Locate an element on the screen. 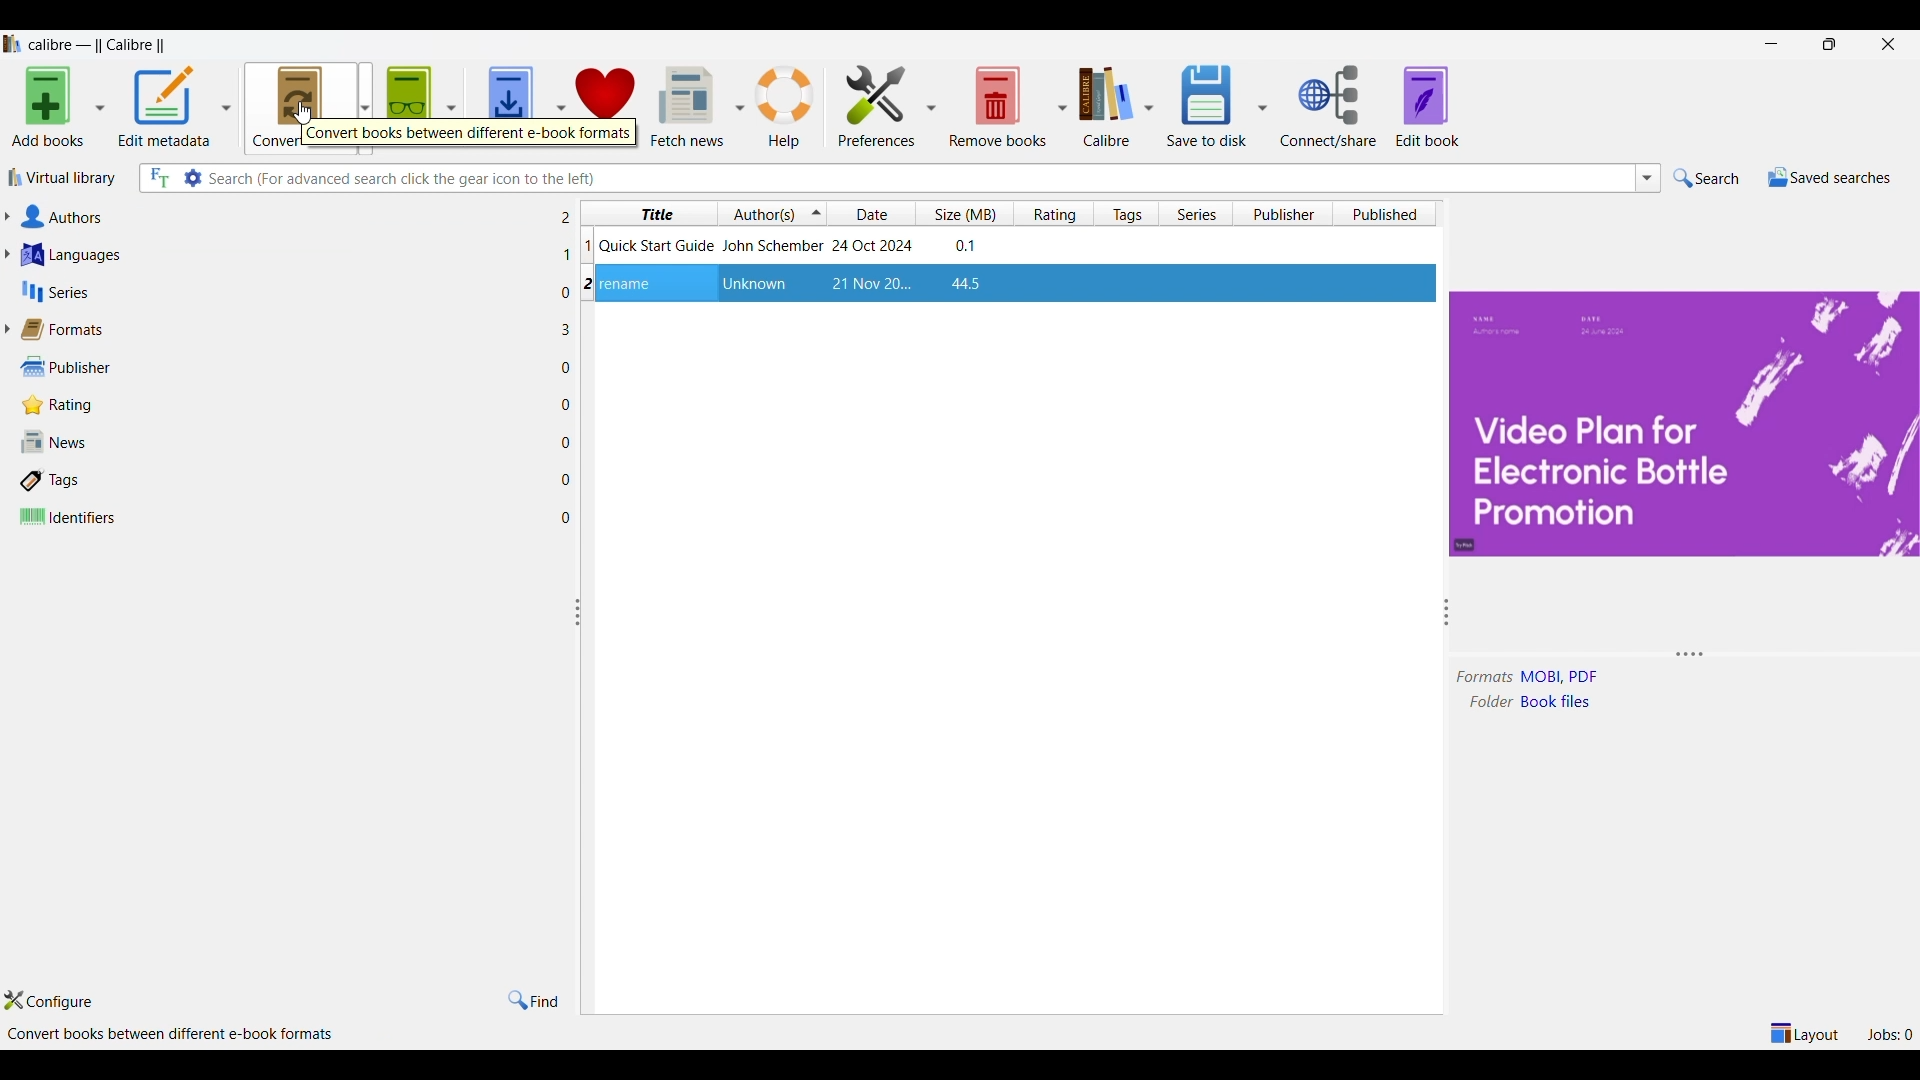 This screenshot has height=1080, width=1920. Calibre is located at coordinates (1109, 107).